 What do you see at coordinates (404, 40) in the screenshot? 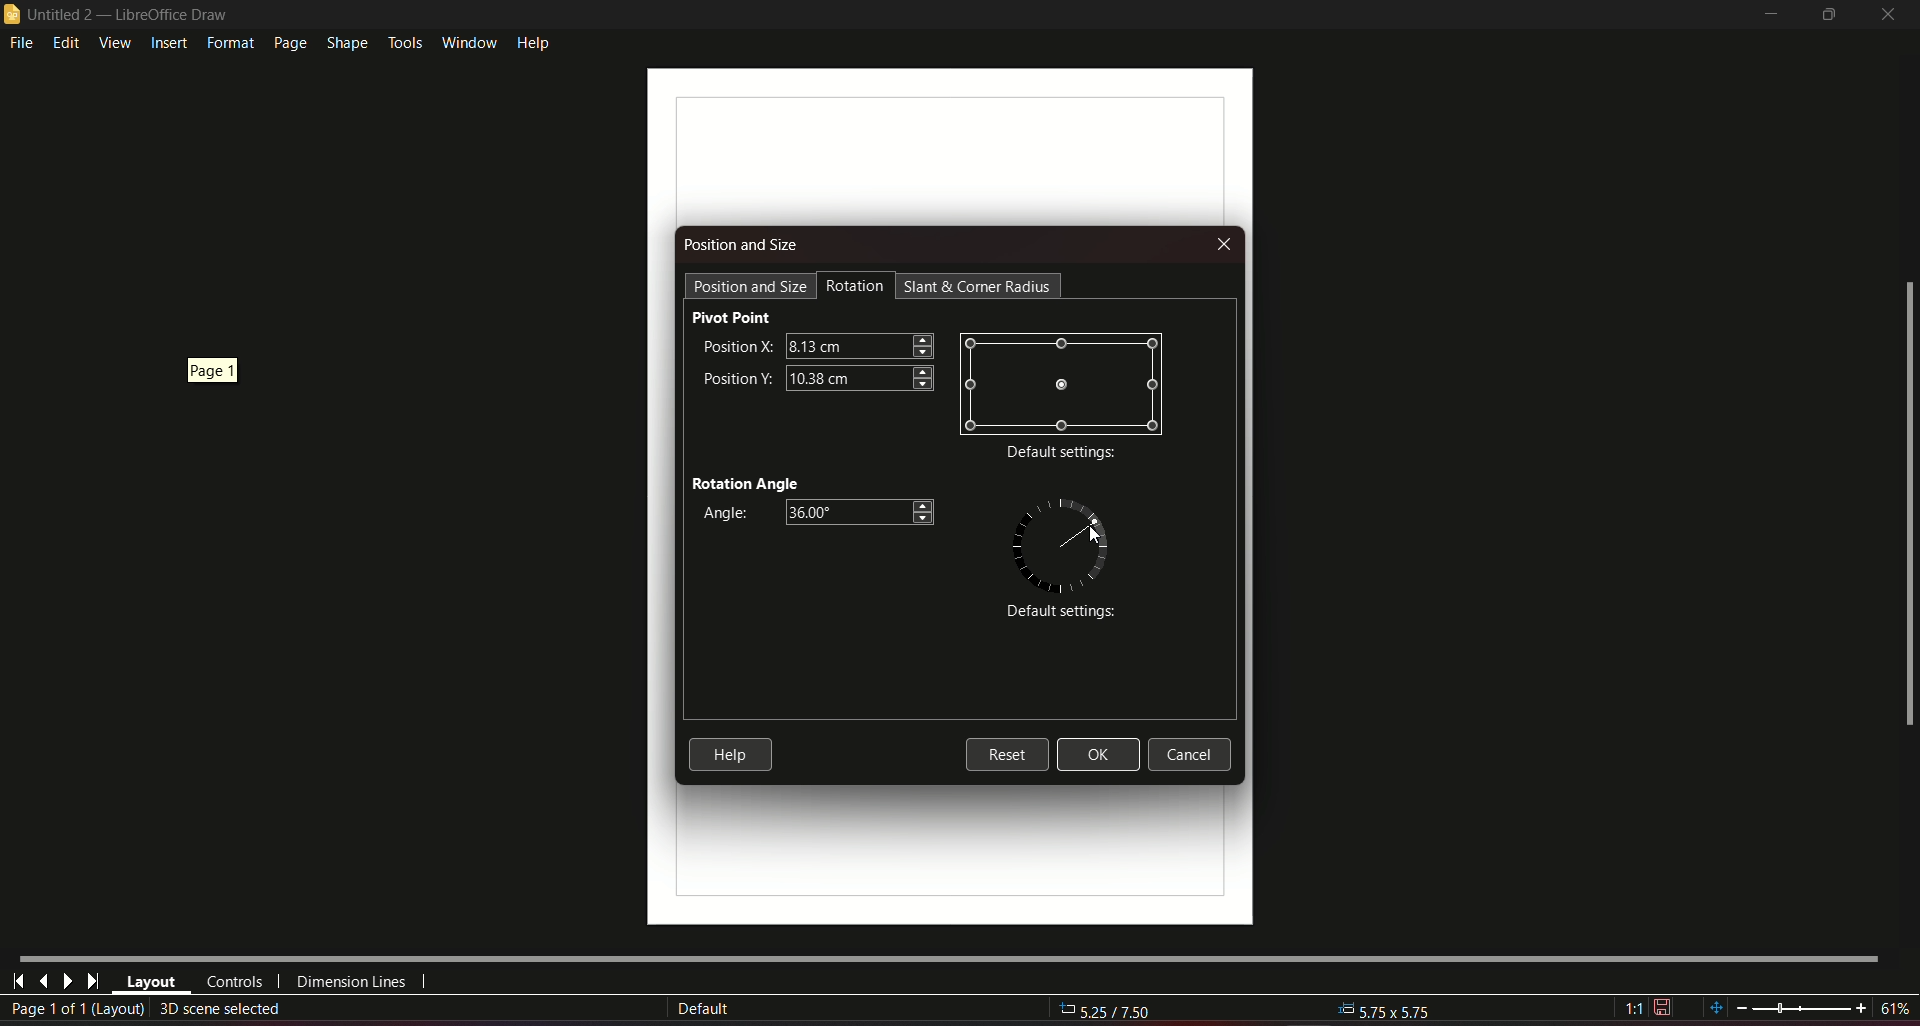
I see `tools` at bounding box center [404, 40].